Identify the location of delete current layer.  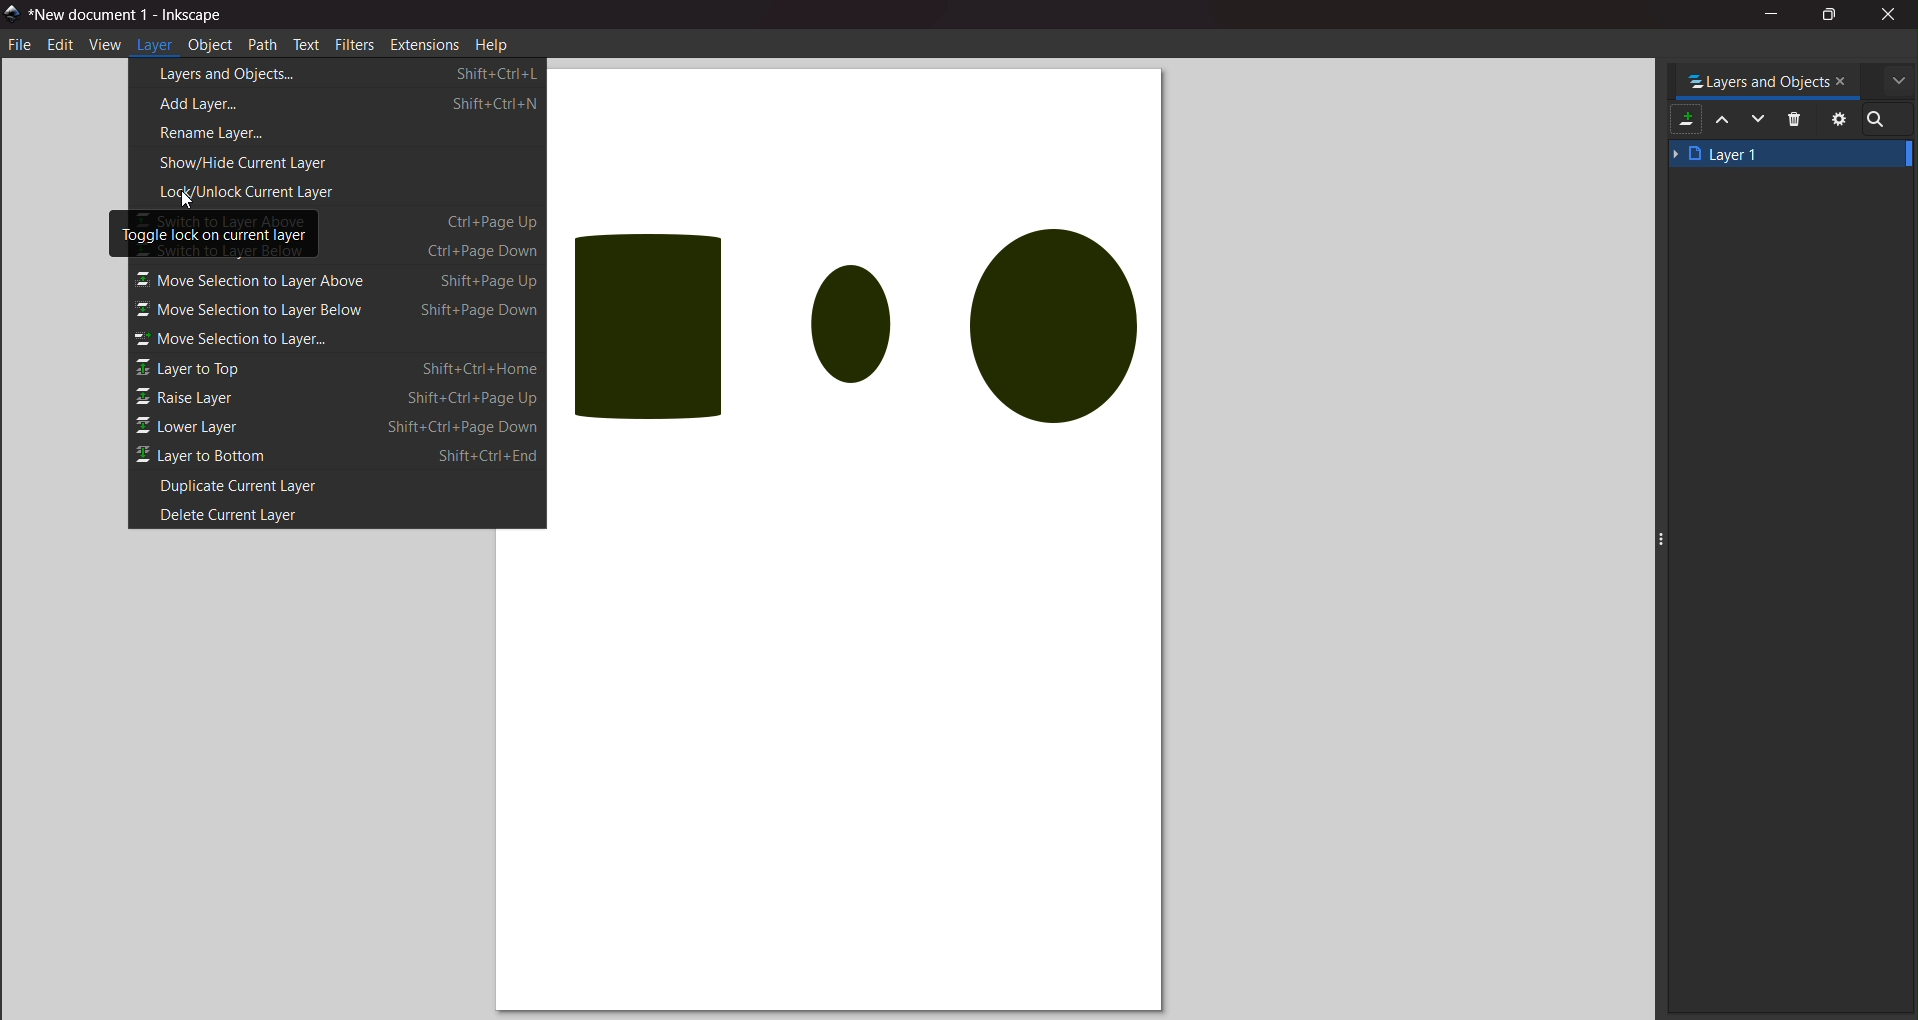
(231, 514).